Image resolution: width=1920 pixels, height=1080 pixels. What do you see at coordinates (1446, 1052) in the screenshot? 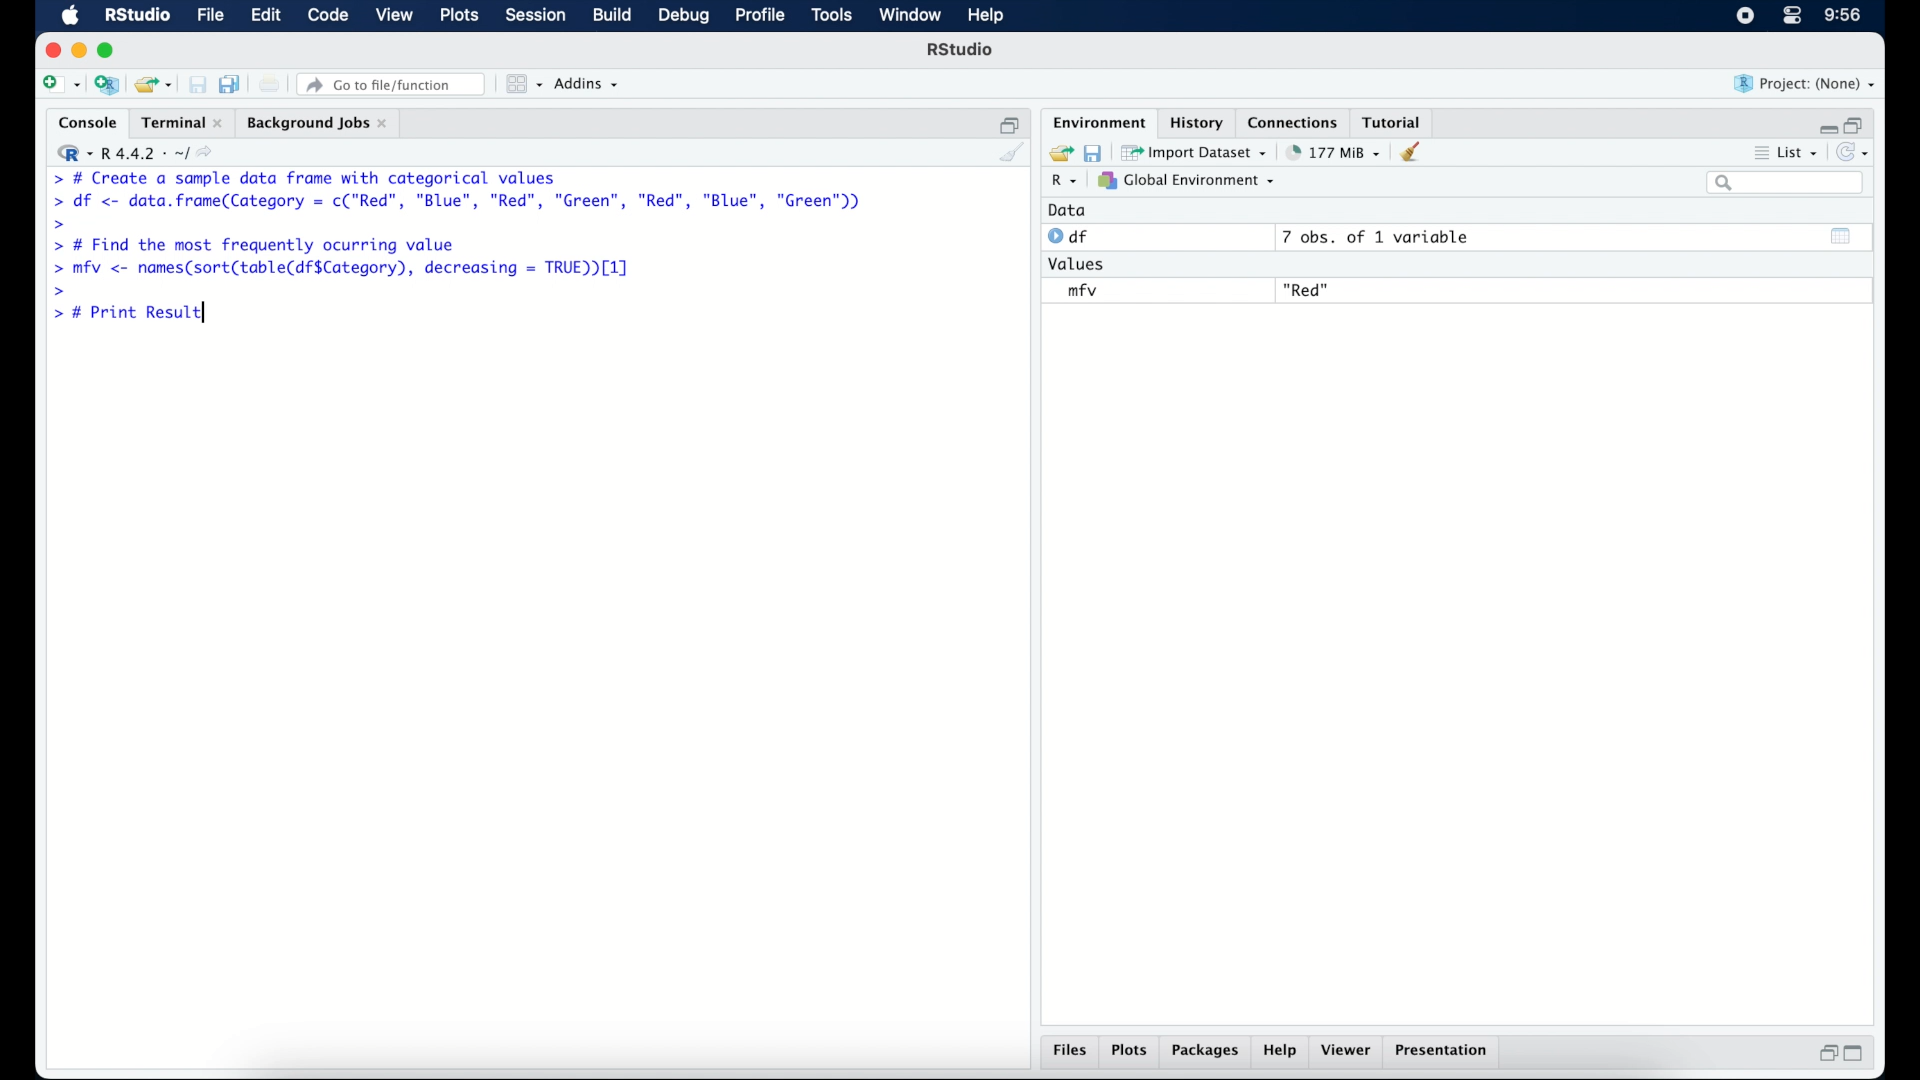
I see `presentation` at bounding box center [1446, 1052].